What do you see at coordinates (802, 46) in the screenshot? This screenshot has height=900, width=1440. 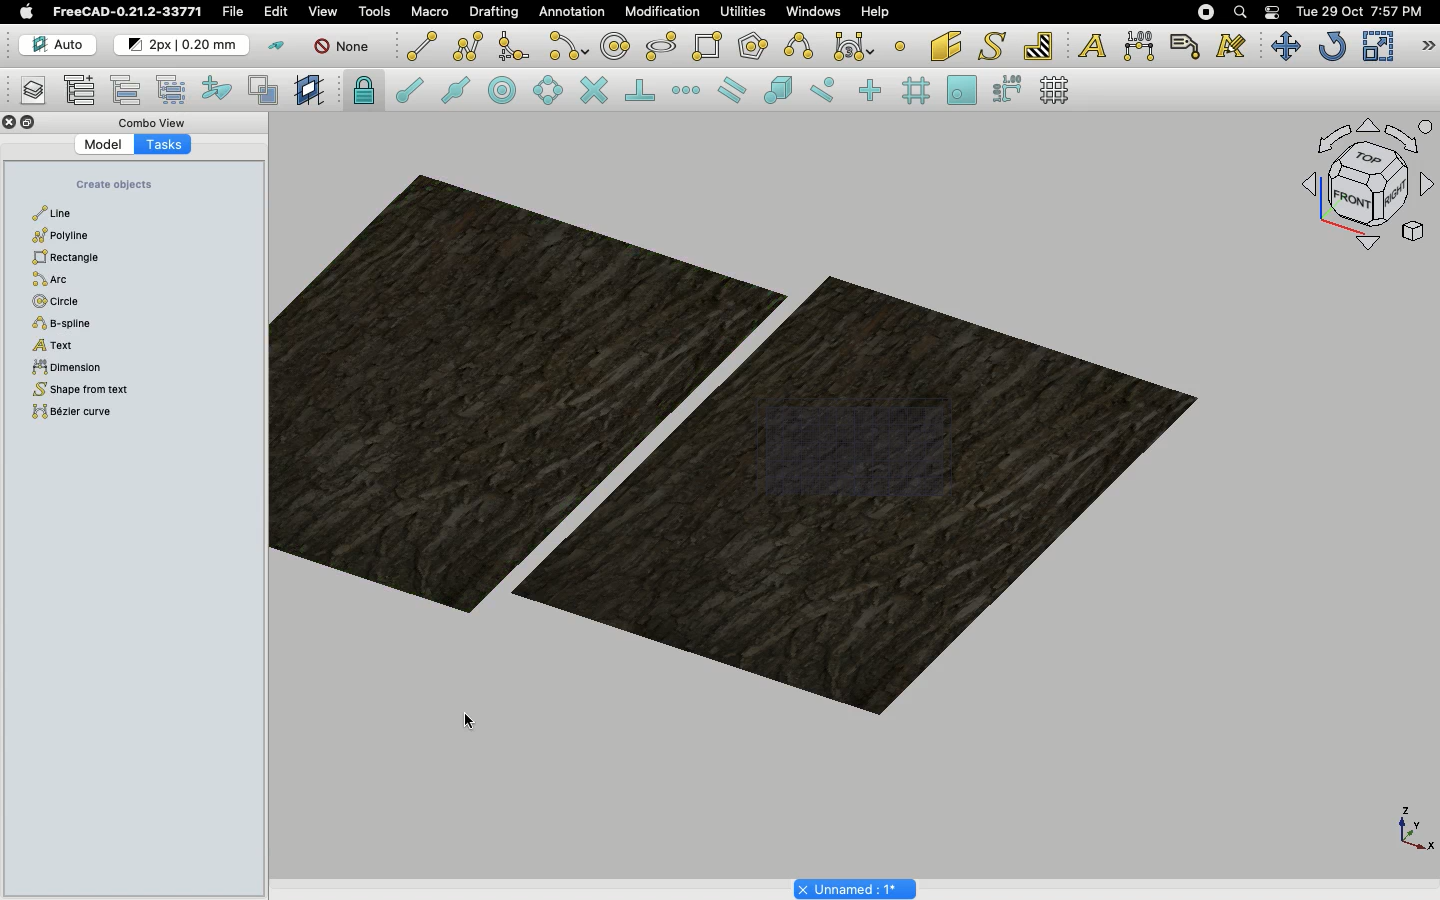 I see `B-spline` at bounding box center [802, 46].